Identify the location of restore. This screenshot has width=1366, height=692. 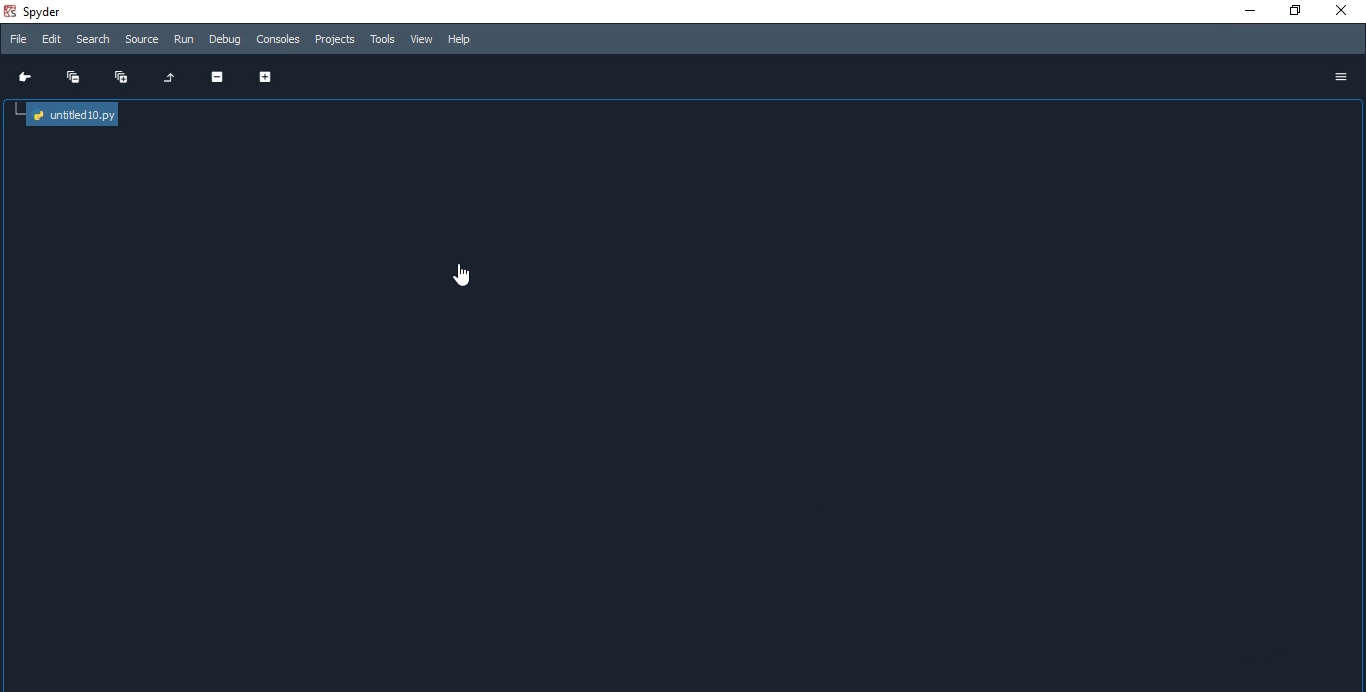
(1297, 11).